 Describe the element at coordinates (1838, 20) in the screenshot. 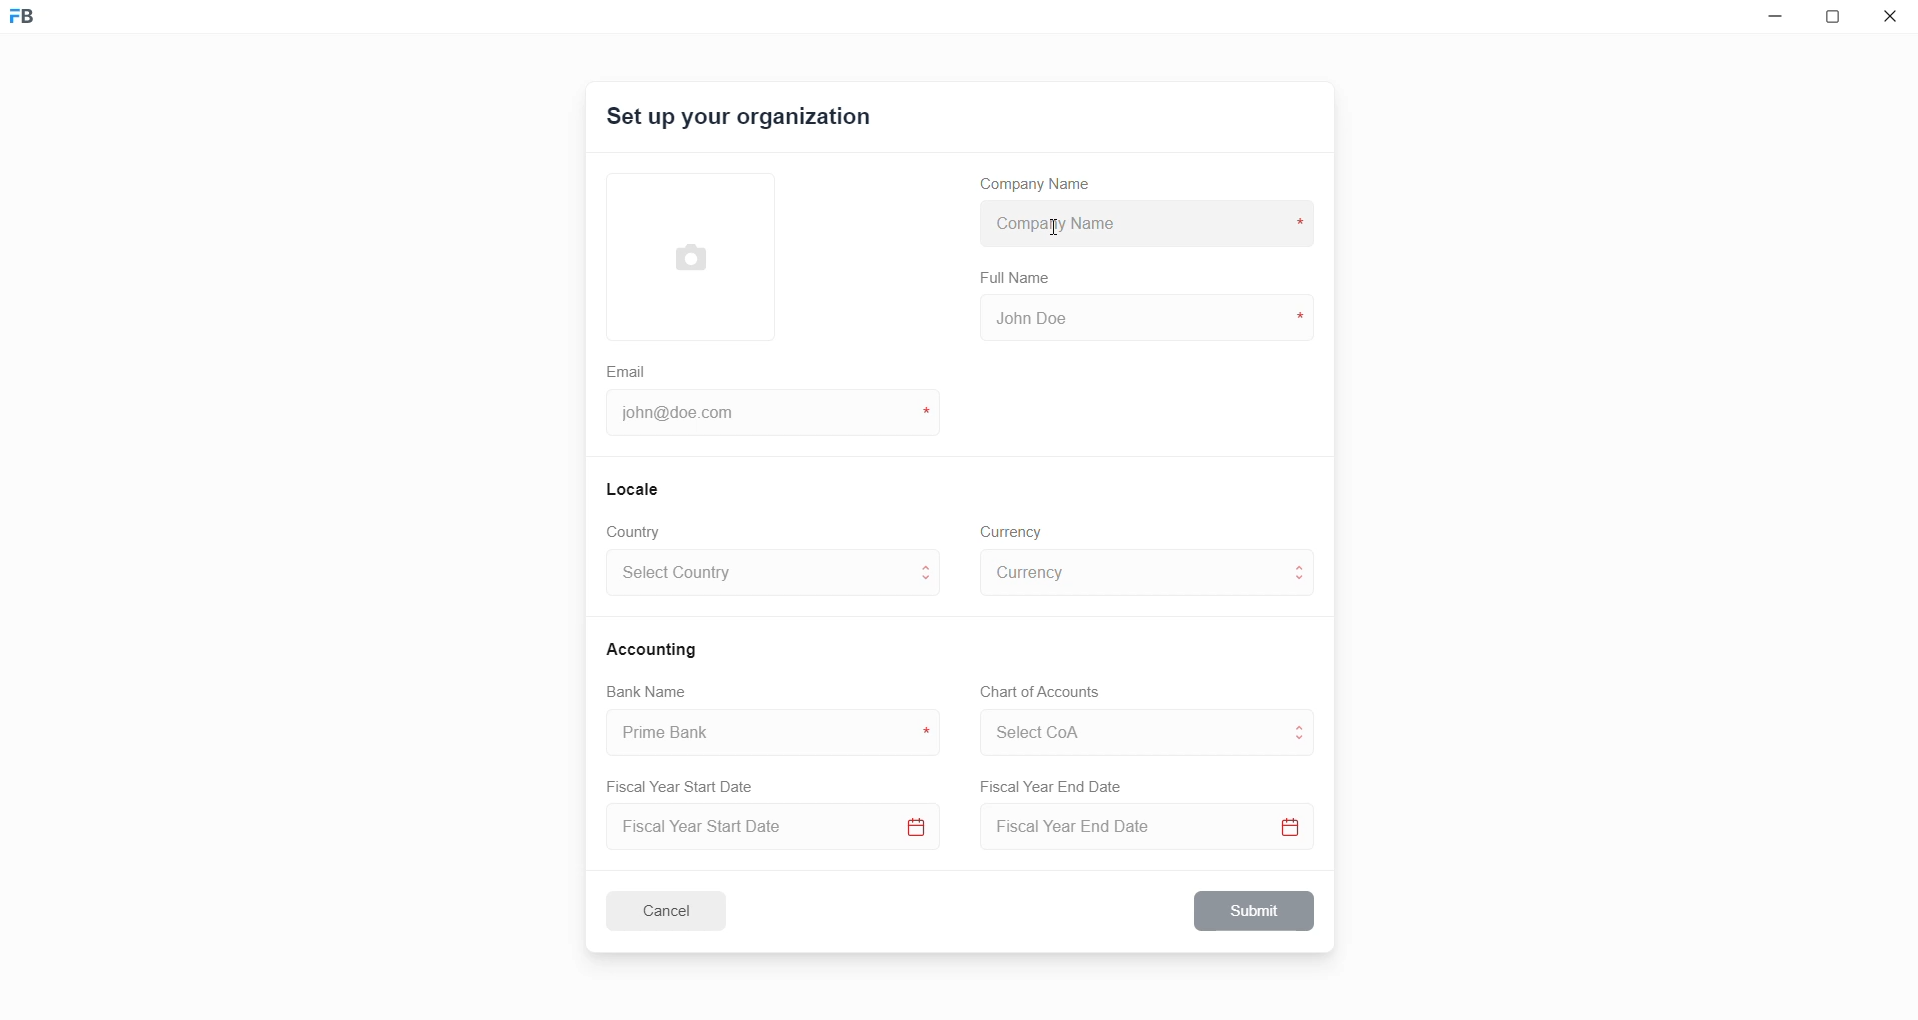

I see `resize ` at that location.